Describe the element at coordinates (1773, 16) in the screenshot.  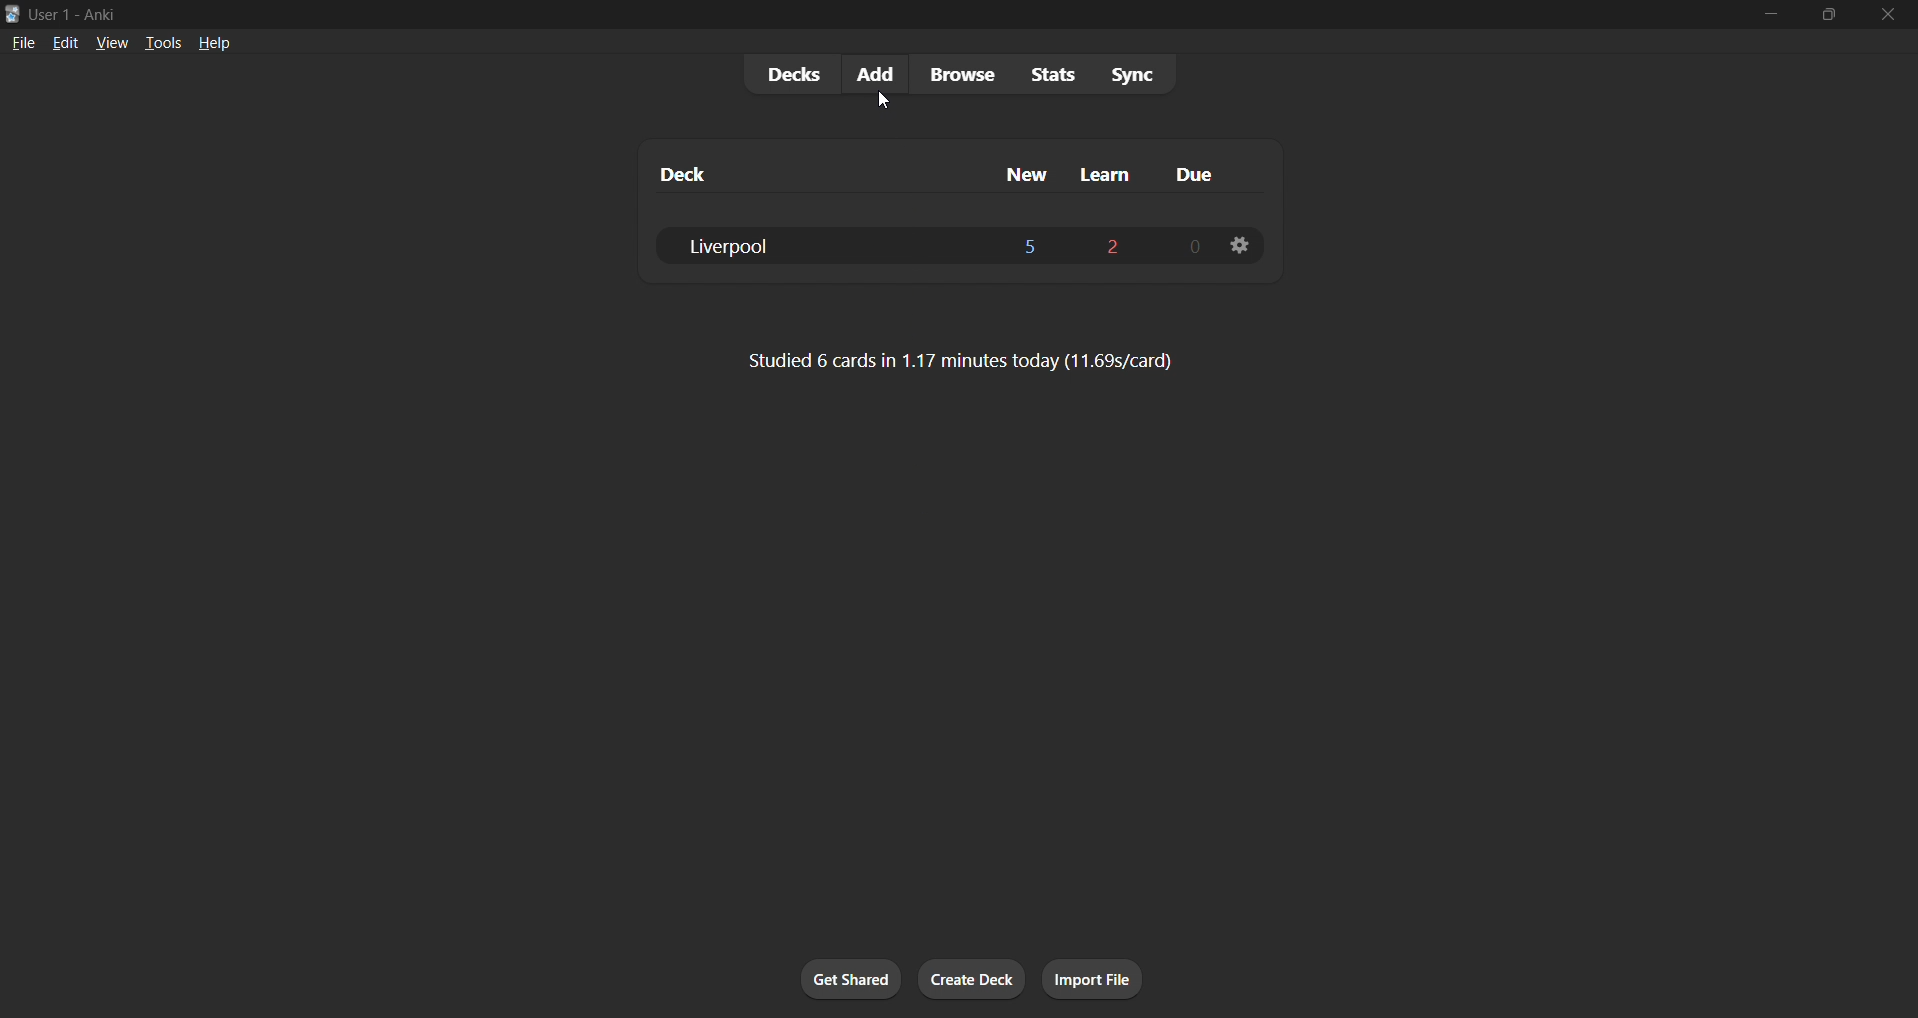
I see `minimize` at that location.